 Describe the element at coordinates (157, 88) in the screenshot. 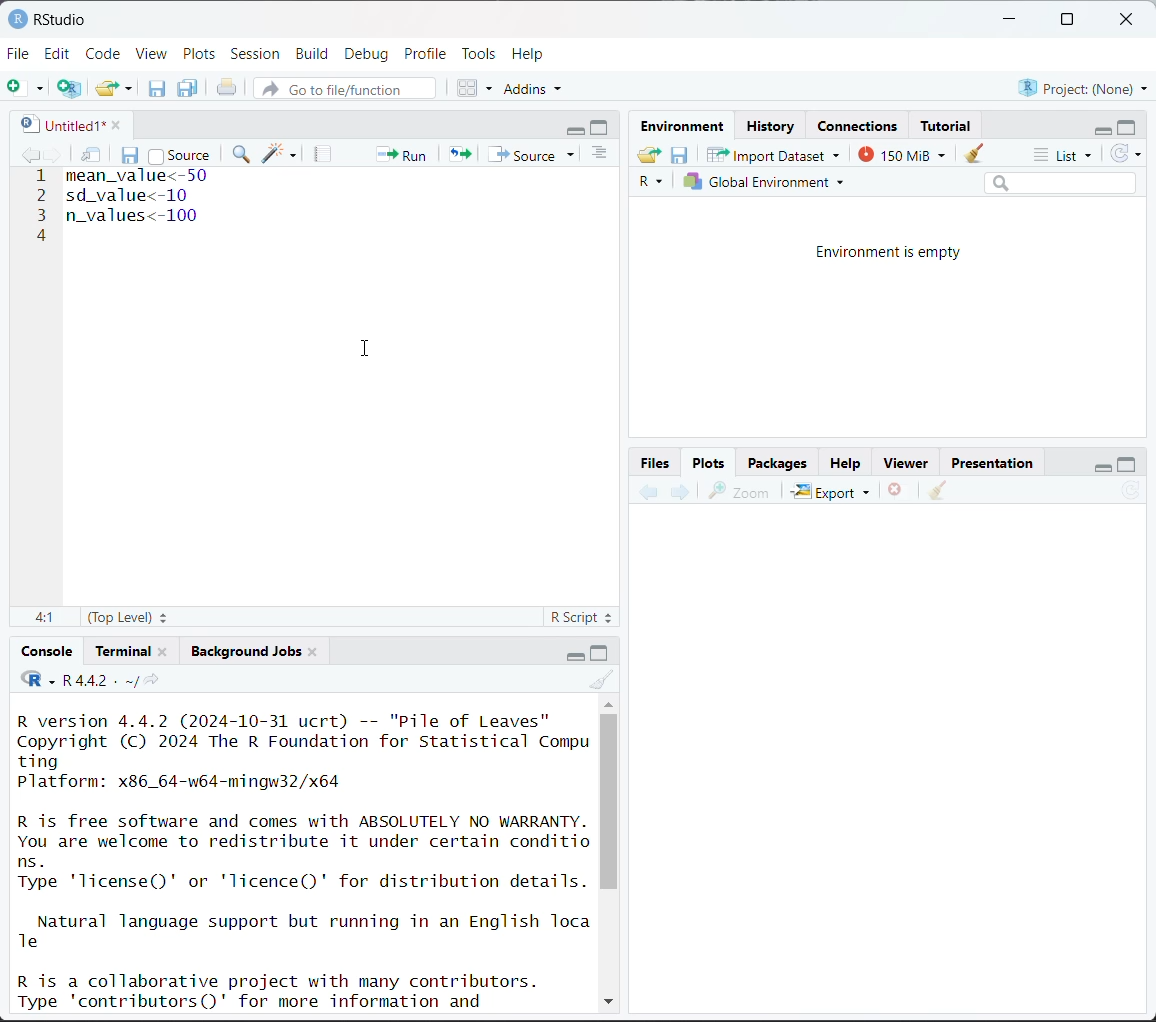

I see `save current document` at that location.